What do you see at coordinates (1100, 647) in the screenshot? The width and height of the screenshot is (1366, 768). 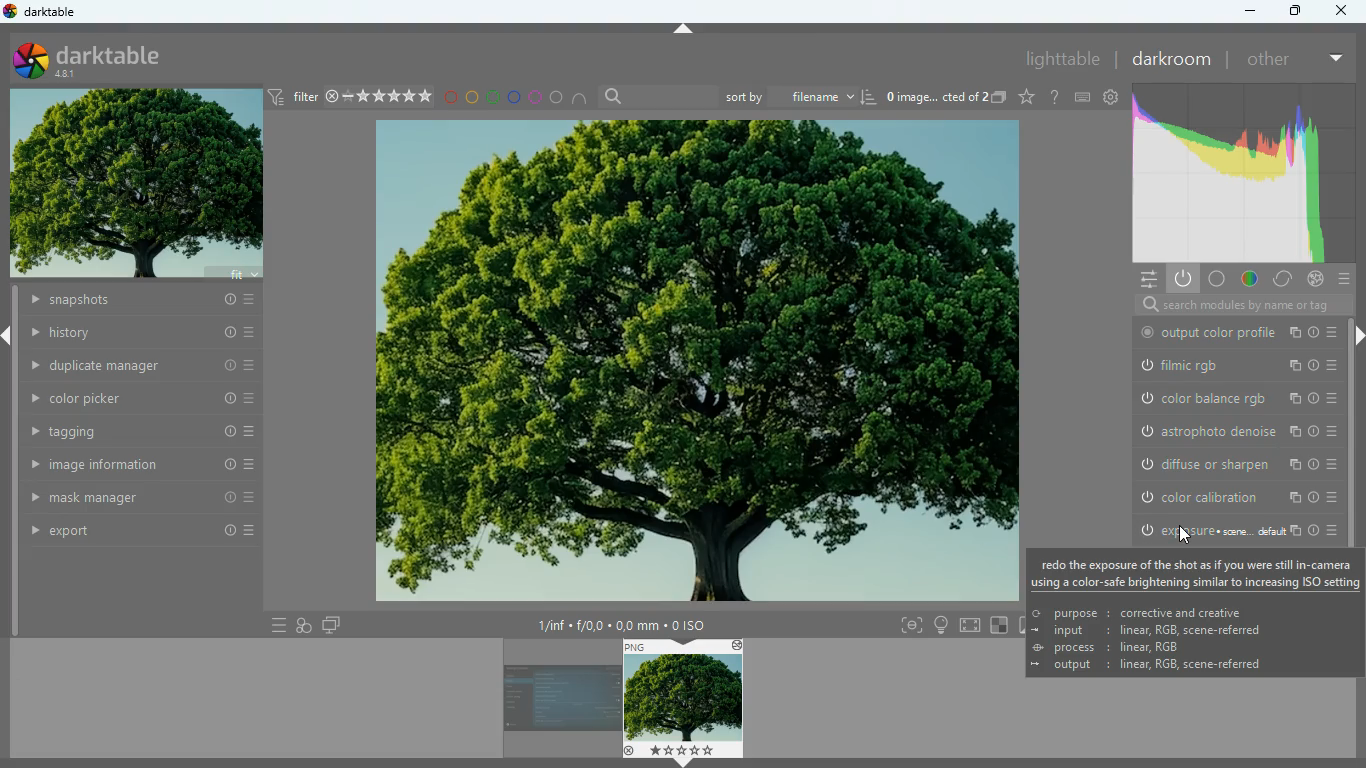 I see `process` at bounding box center [1100, 647].